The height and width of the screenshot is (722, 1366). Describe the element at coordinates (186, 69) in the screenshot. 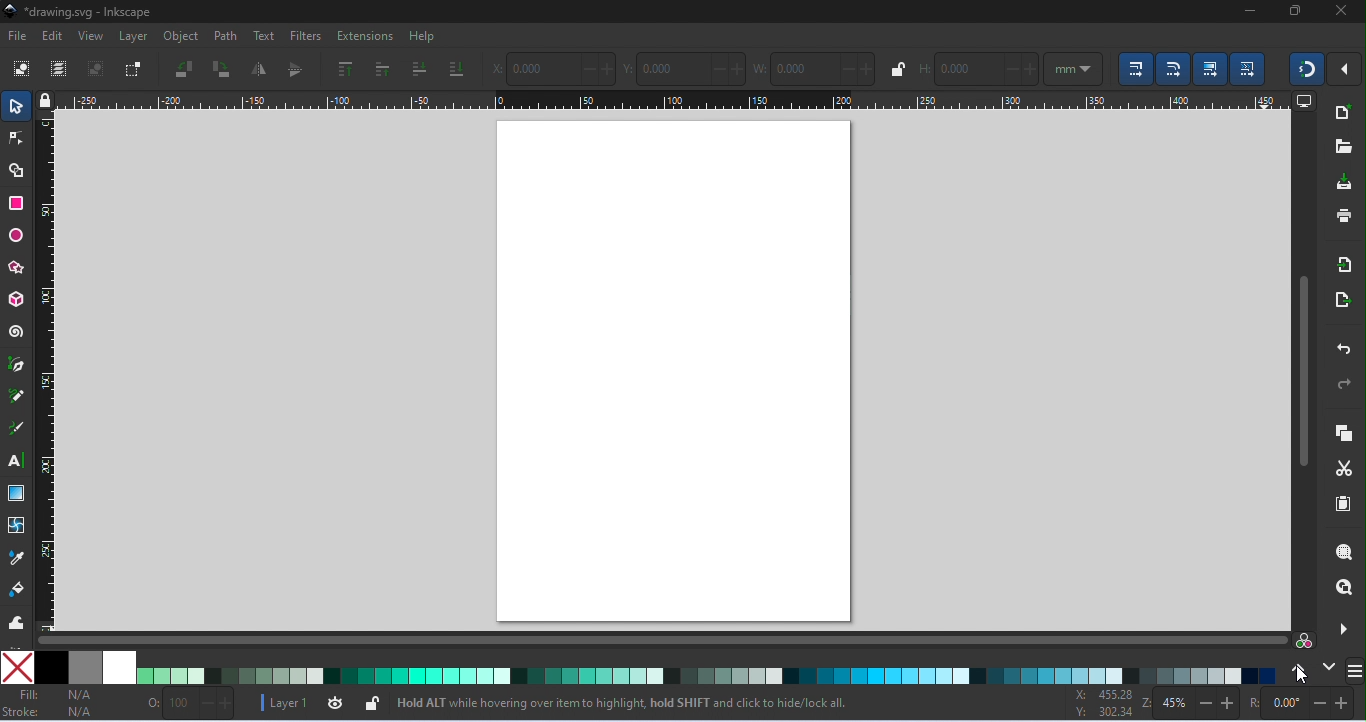

I see `rotate object 90 degree counterclockwise` at that location.